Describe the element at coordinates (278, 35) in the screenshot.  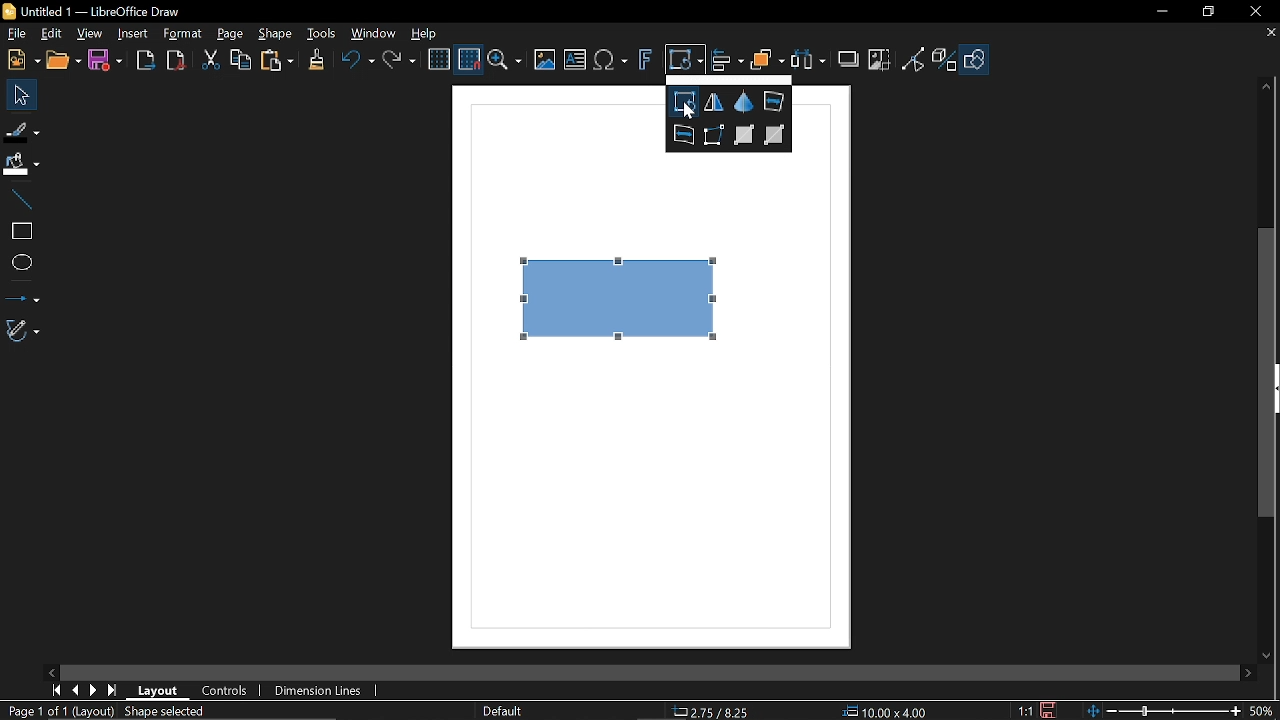
I see `Shape` at that location.